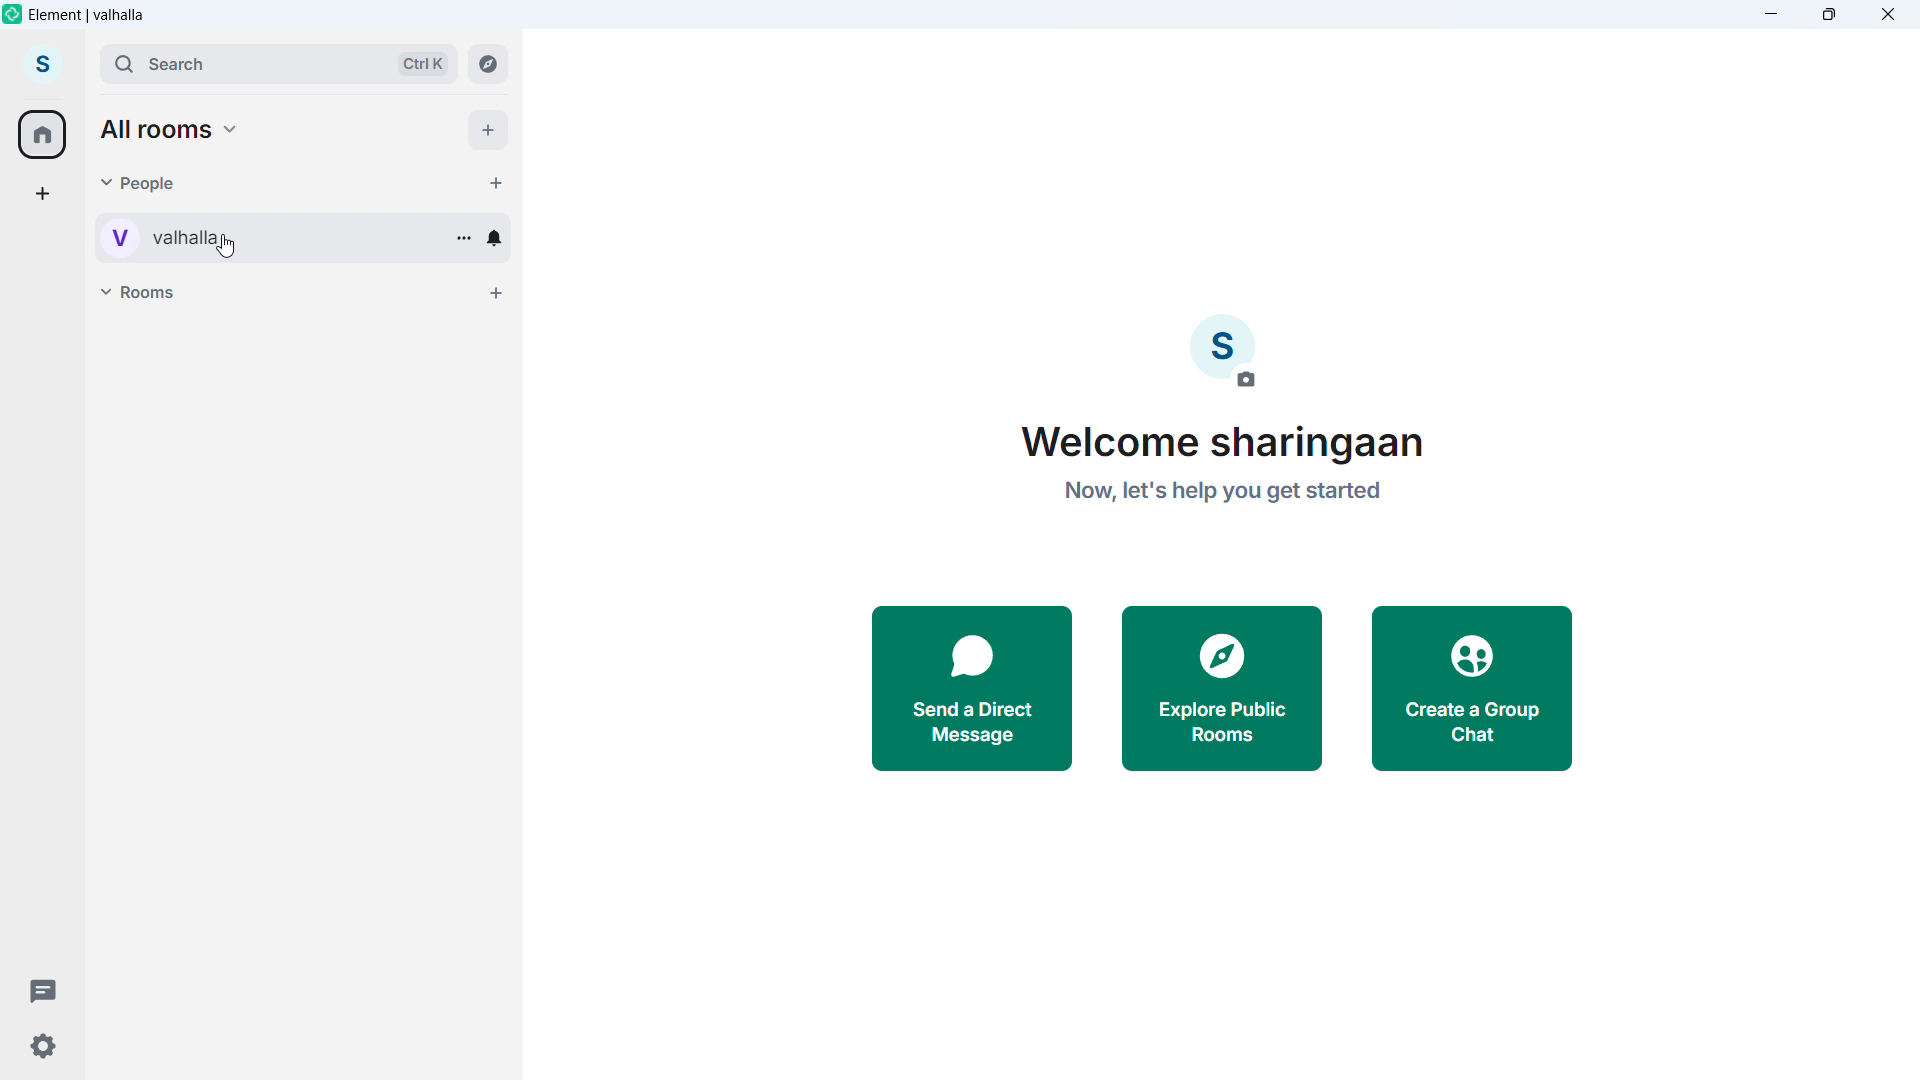 Image resolution: width=1920 pixels, height=1080 pixels. What do you see at coordinates (494, 292) in the screenshot?
I see `Add room ` at bounding box center [494, 292].